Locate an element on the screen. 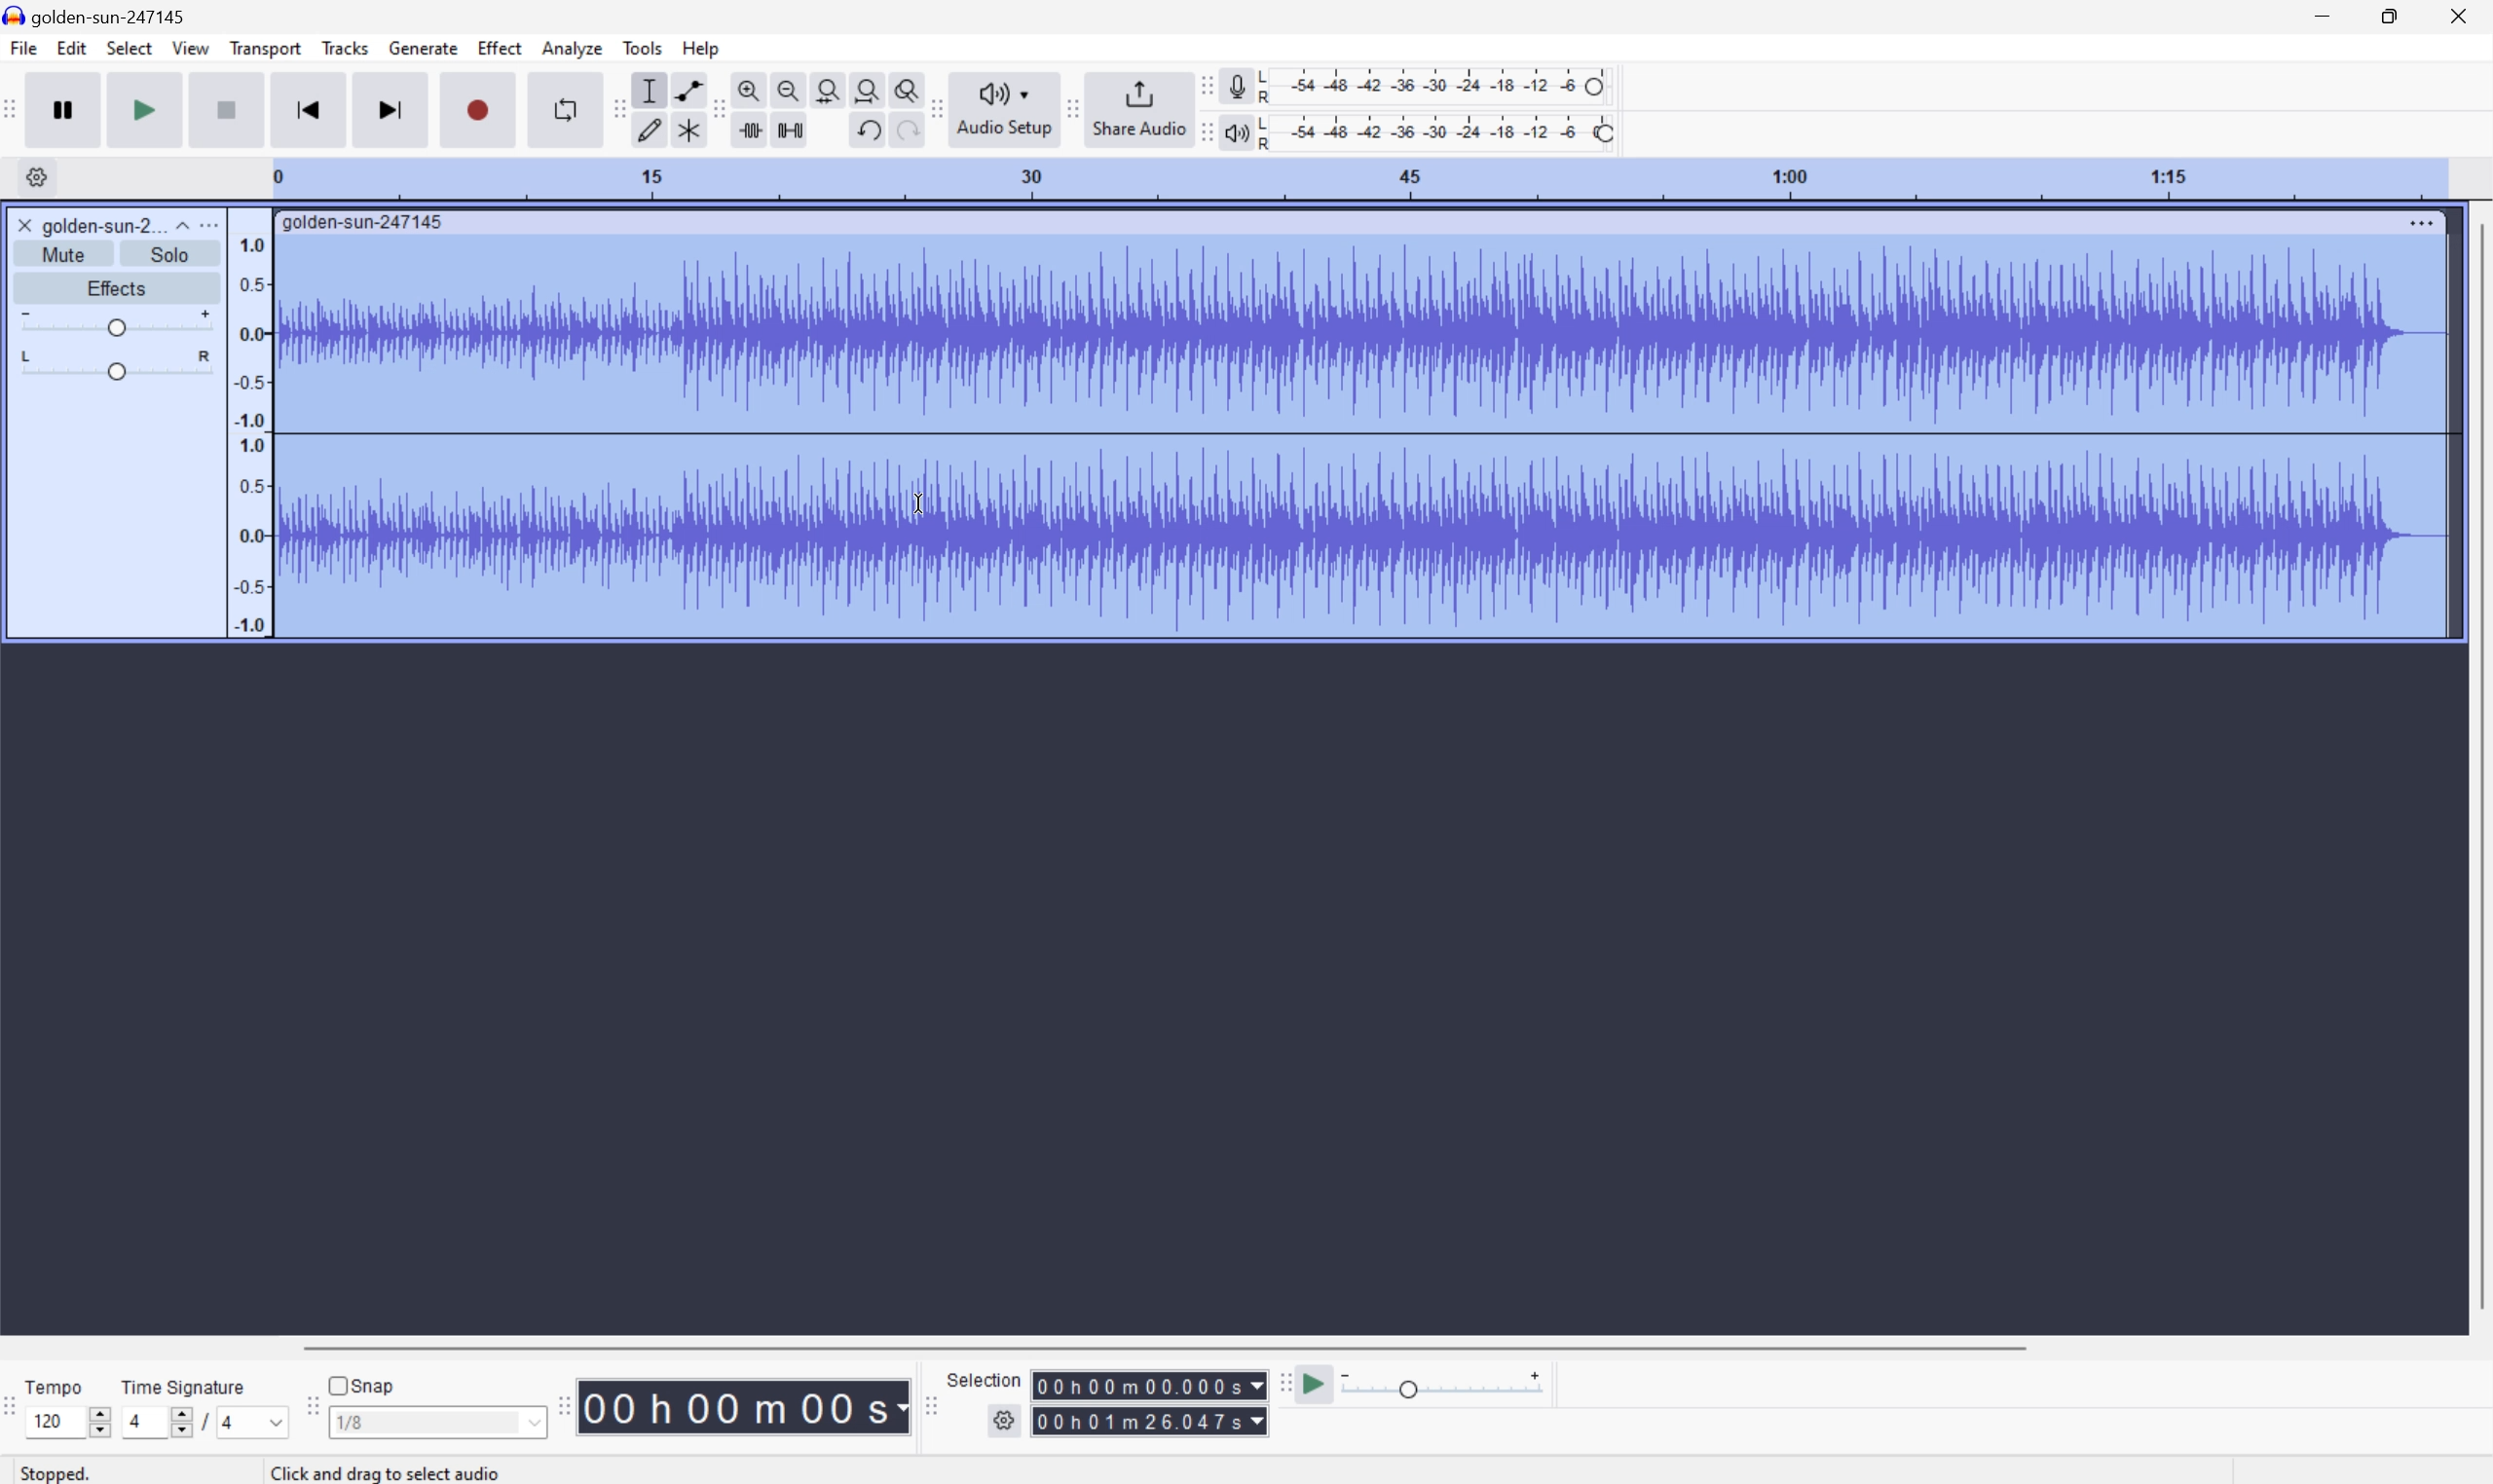 The width and height of the screenshot is (2493, 1484). More is located at coordinates (2420, 222).